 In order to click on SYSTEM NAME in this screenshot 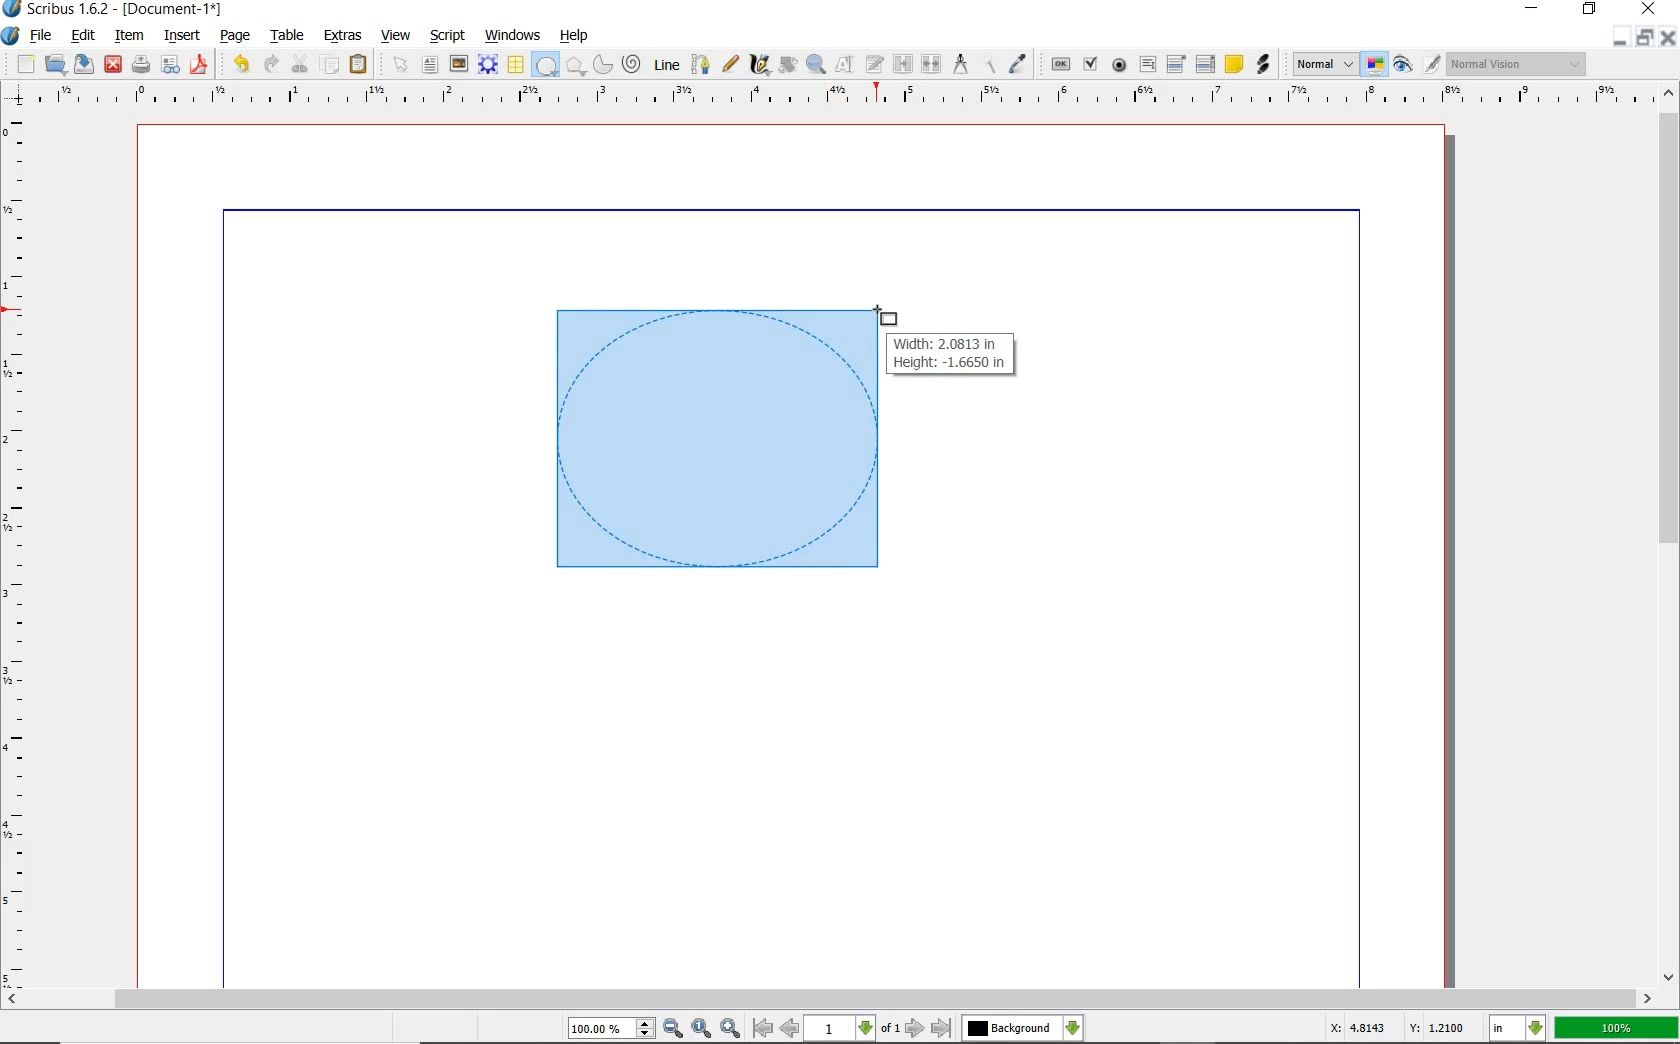, I will do `click(114, 9)`.